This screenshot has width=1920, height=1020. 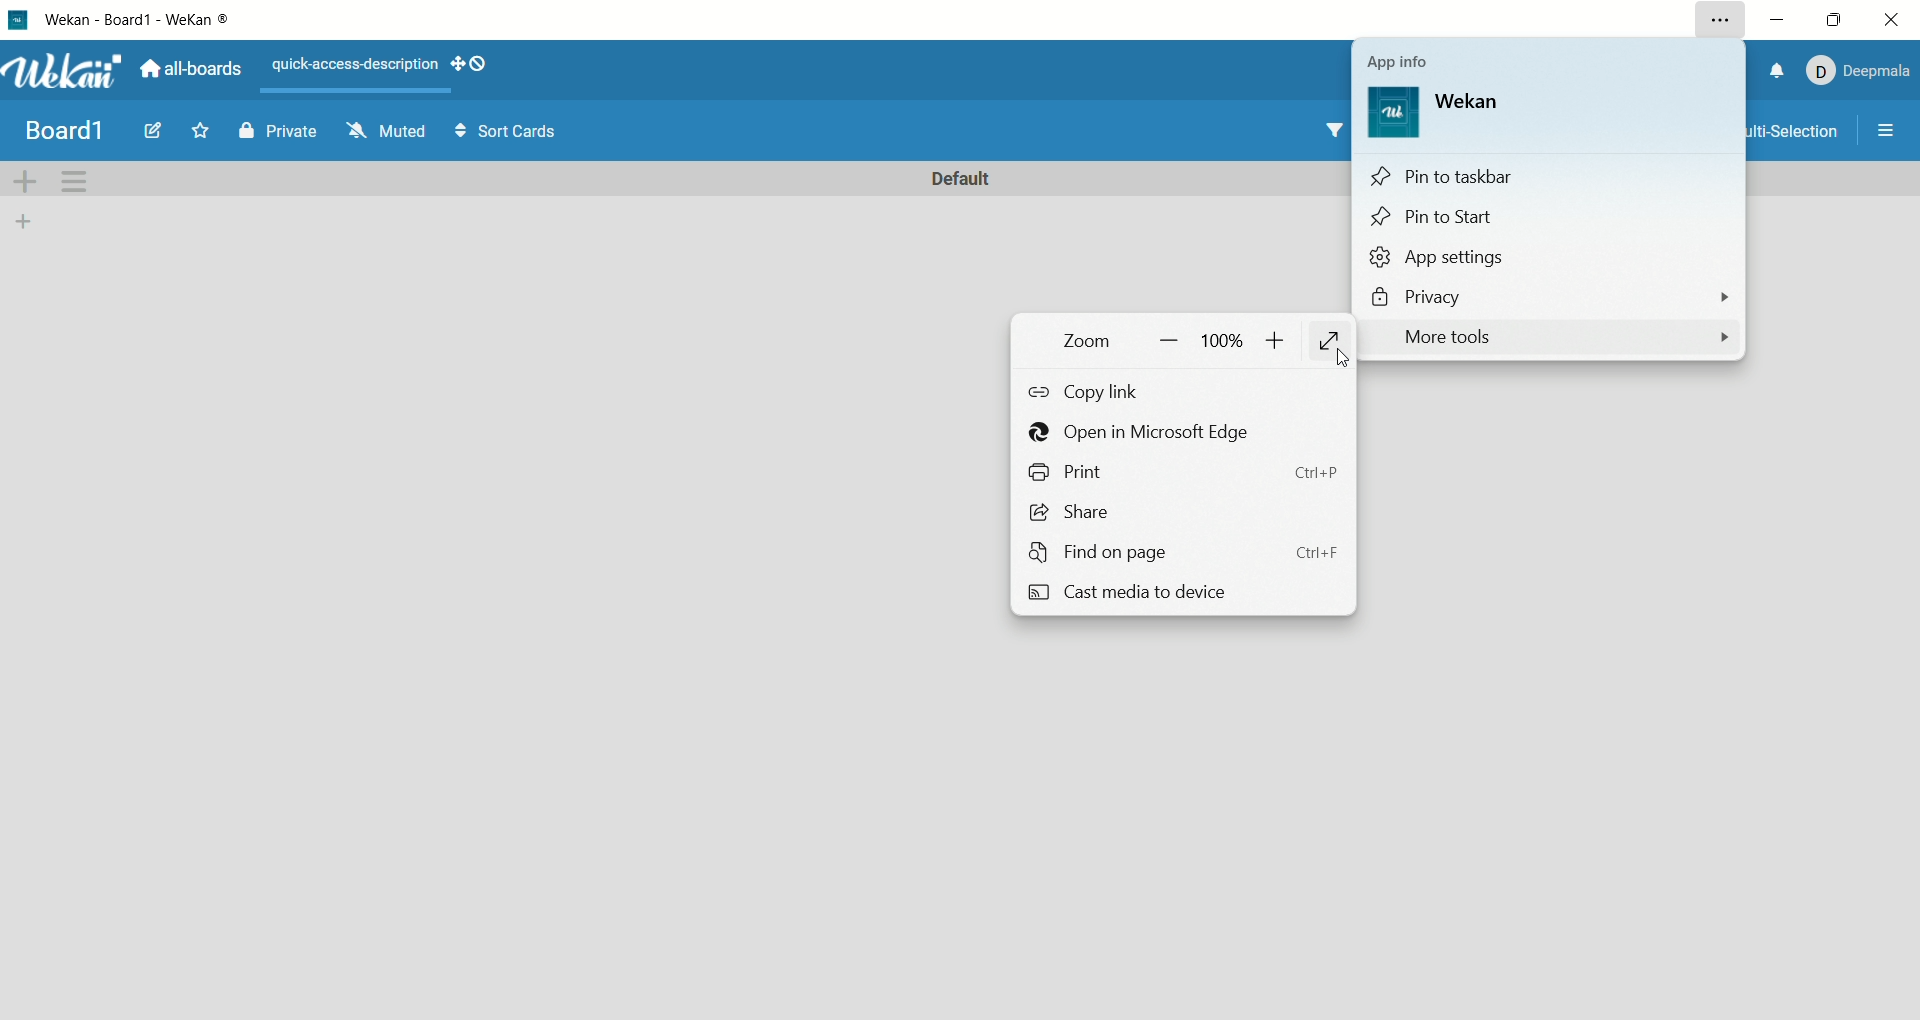 What do you see at coordinates (1721, 18) in the screenshot?
I see `settings and more` at bounding box center [1721, 18].